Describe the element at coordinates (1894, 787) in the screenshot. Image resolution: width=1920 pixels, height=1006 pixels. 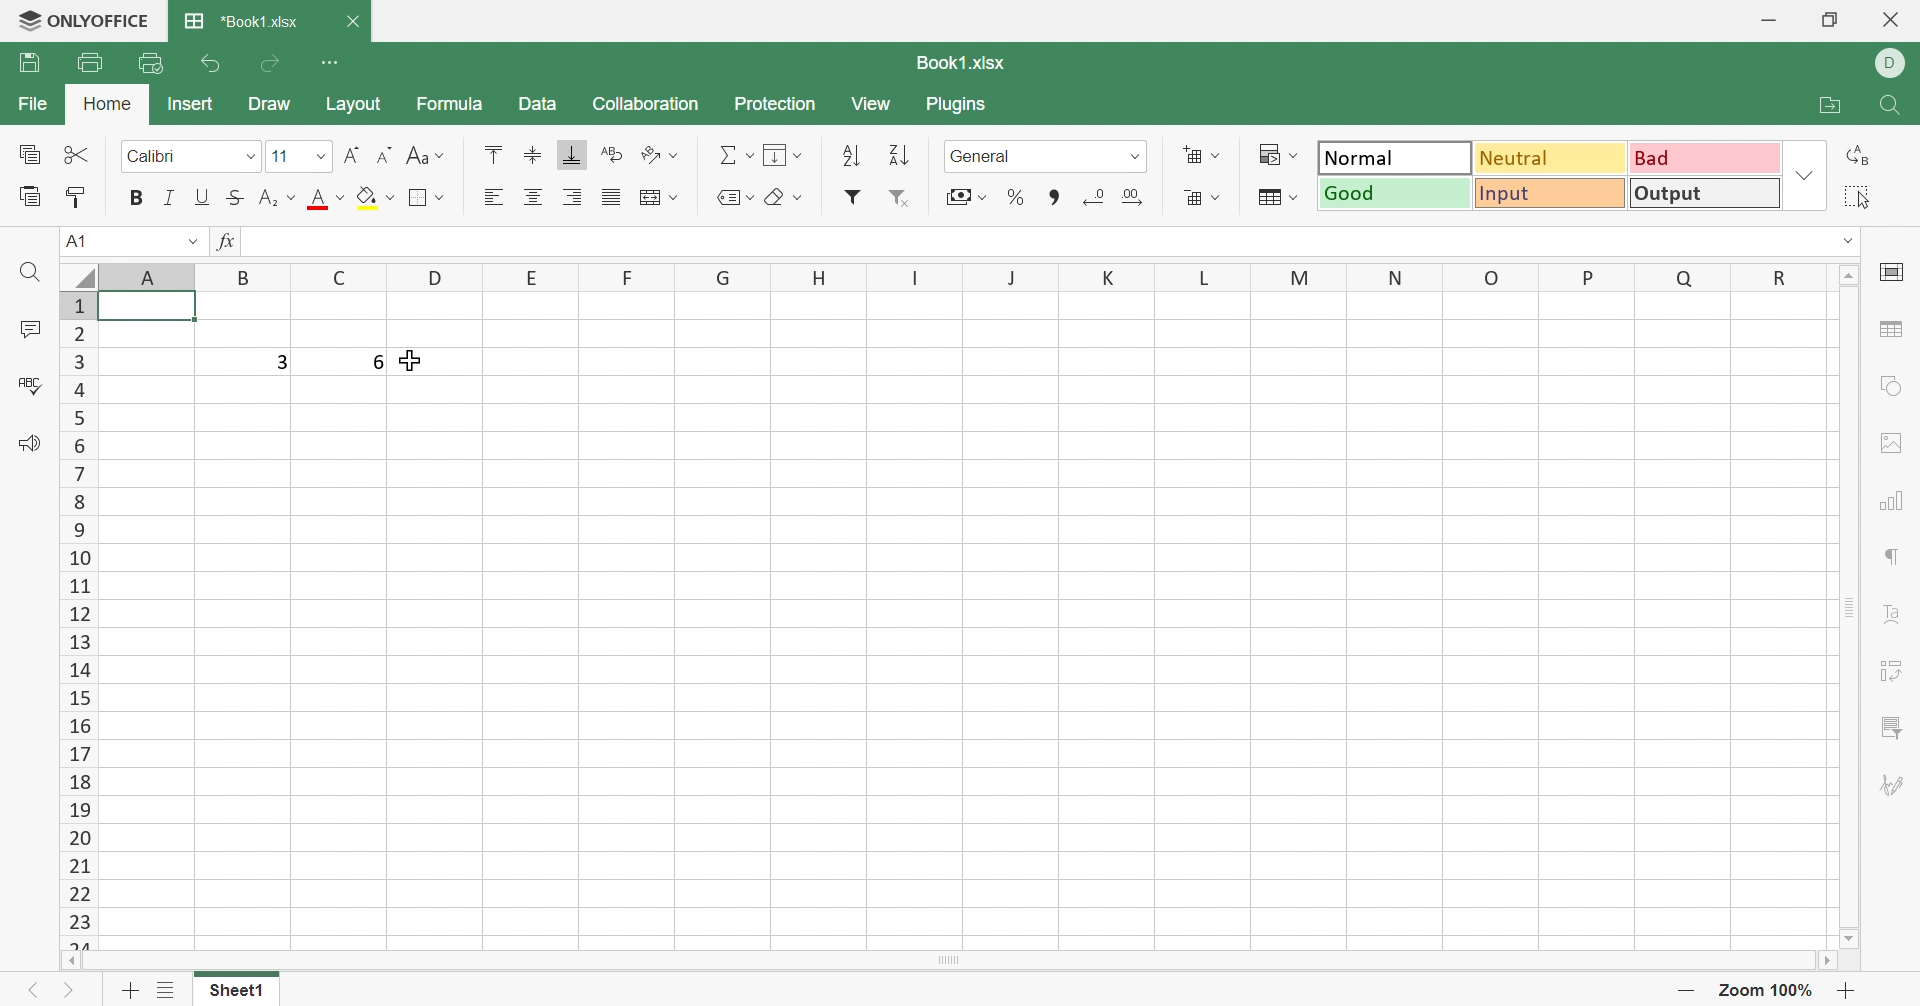
I see `Signature settings` at that location.